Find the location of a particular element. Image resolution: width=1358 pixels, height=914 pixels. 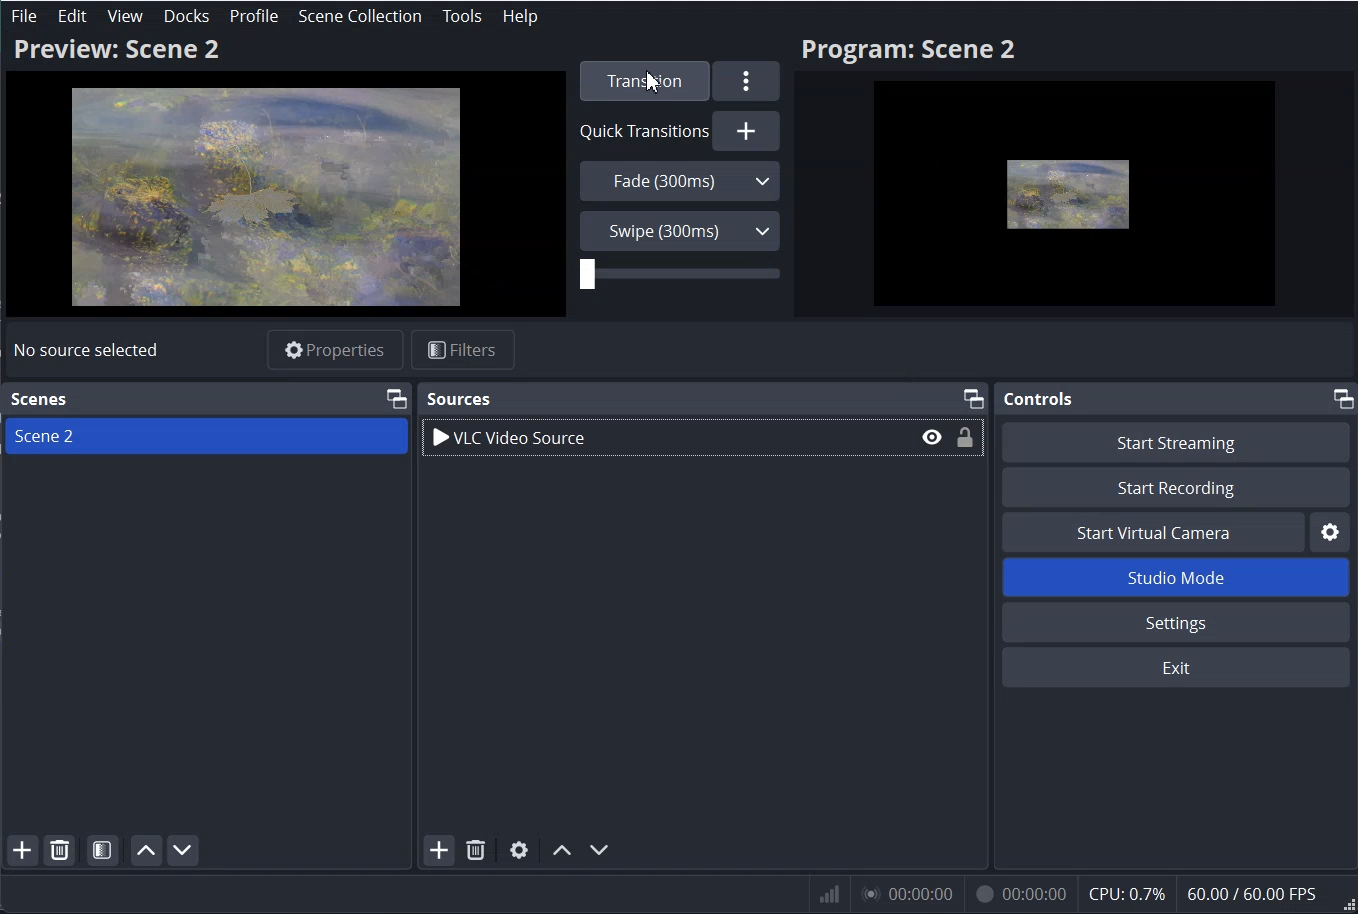

maximise is located at coordinates (1338, 399).